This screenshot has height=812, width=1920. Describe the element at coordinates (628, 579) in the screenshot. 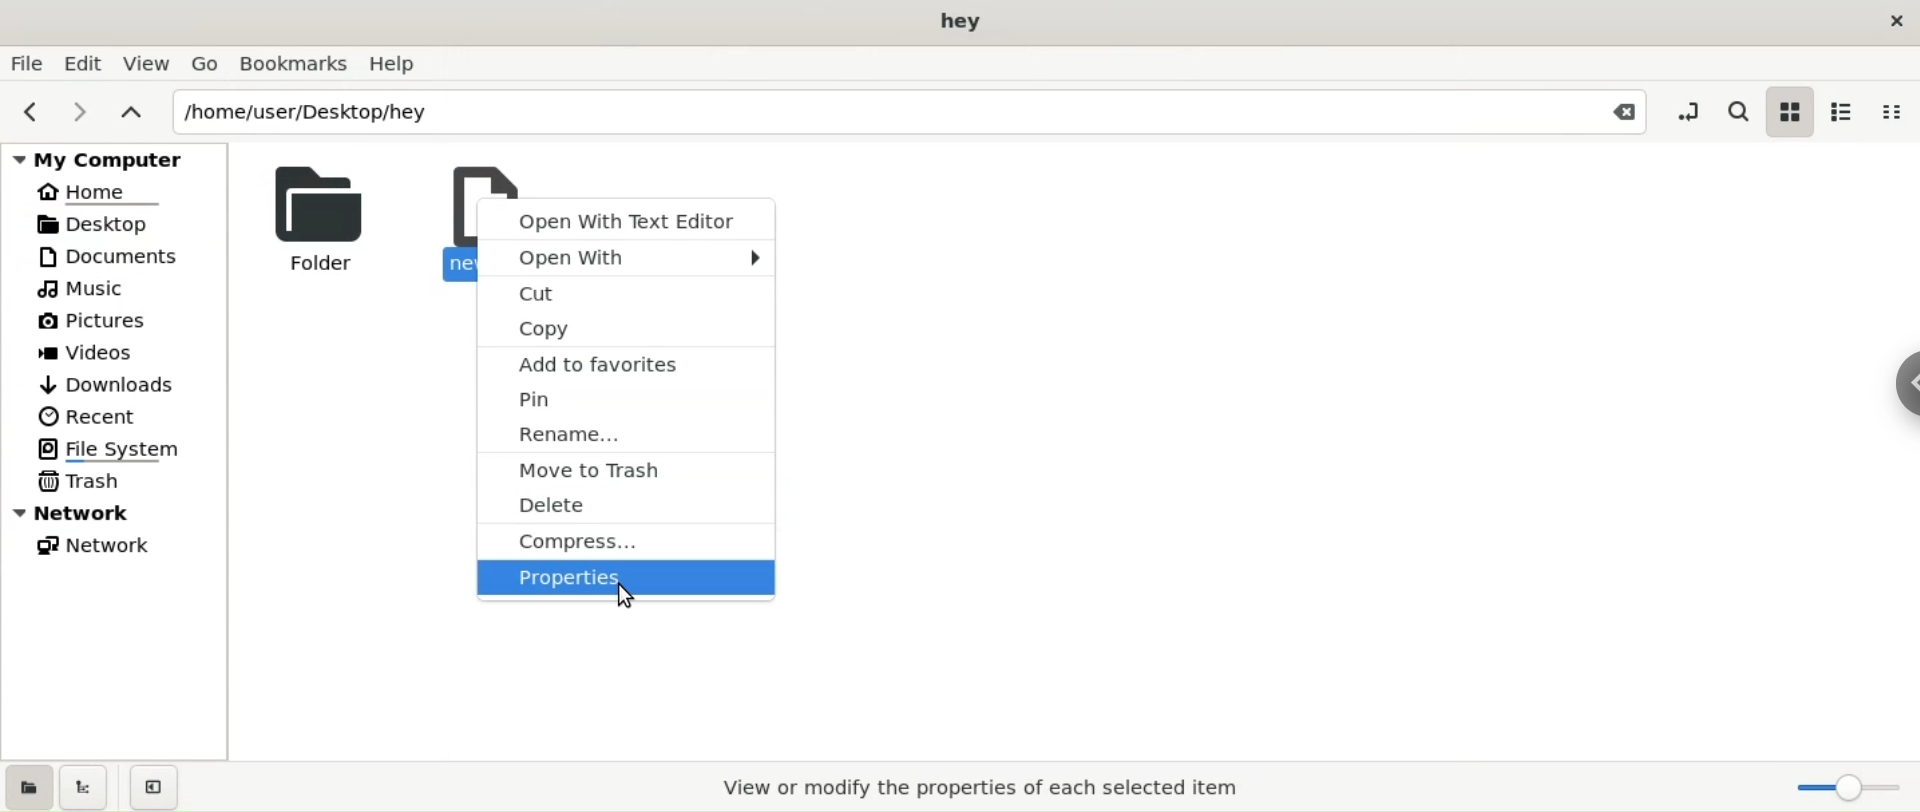

I see `properties` at that location.